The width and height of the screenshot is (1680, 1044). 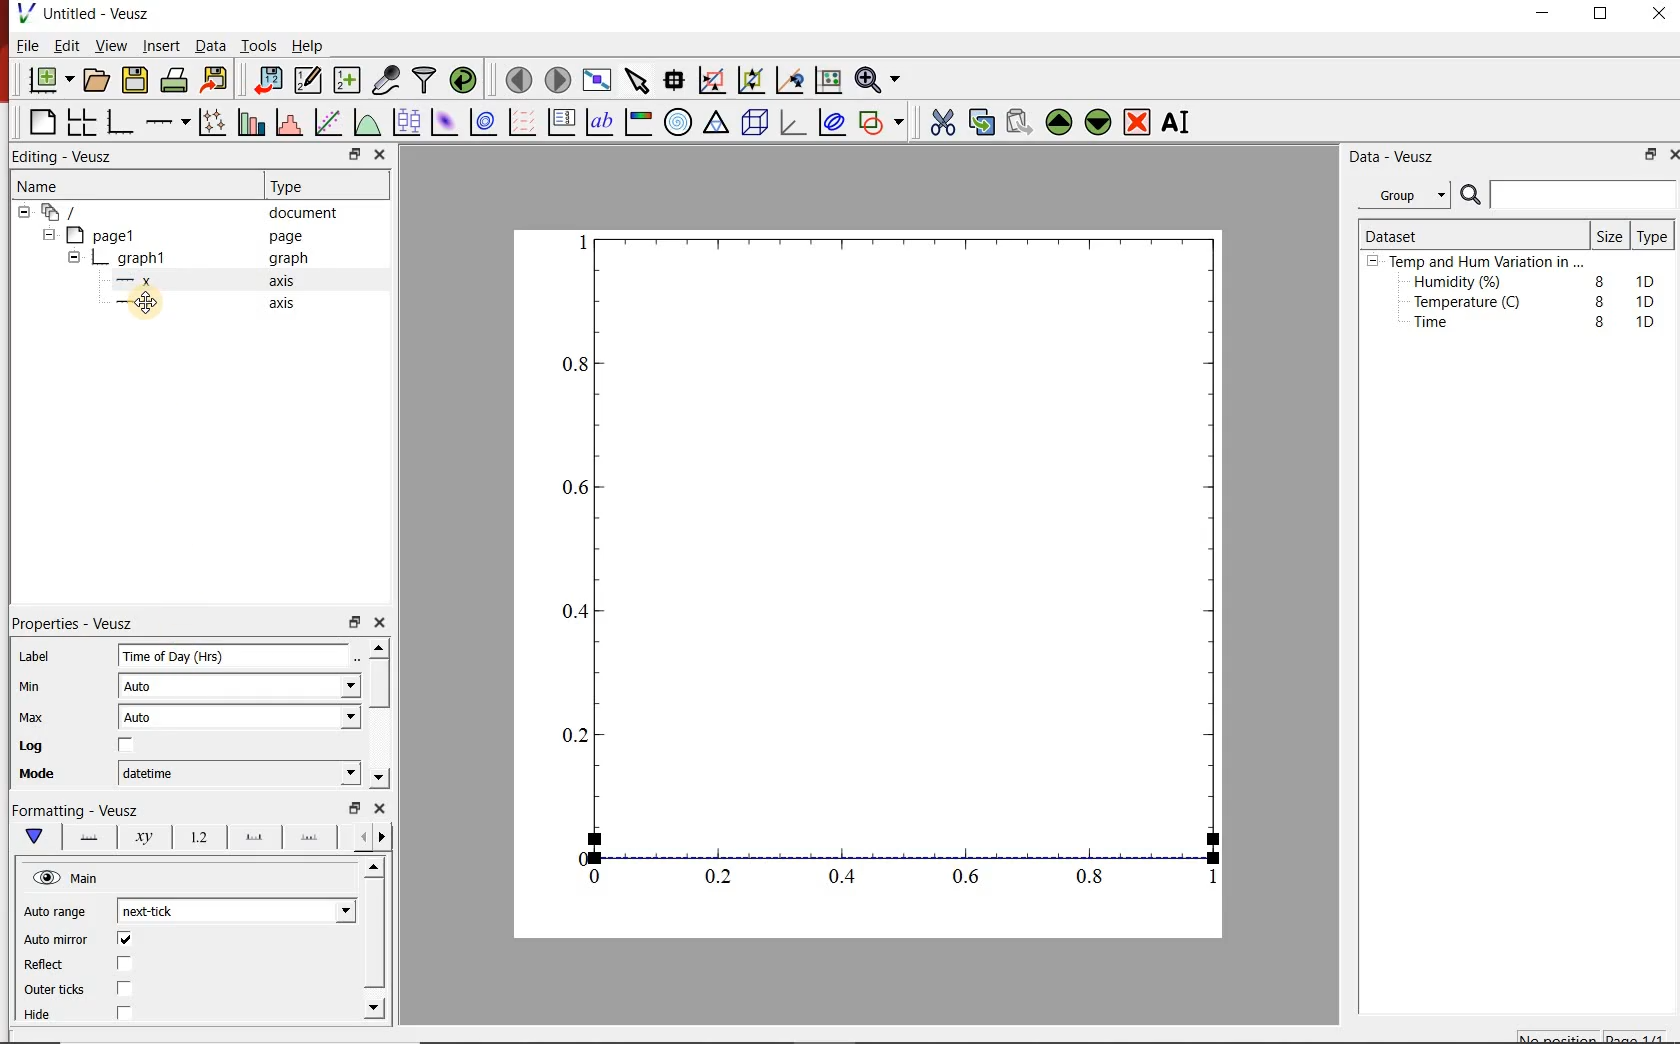 What do you see at coordinates (136, 81) in the screenshot?
I see `save the document` at bounding box center [136, 81].